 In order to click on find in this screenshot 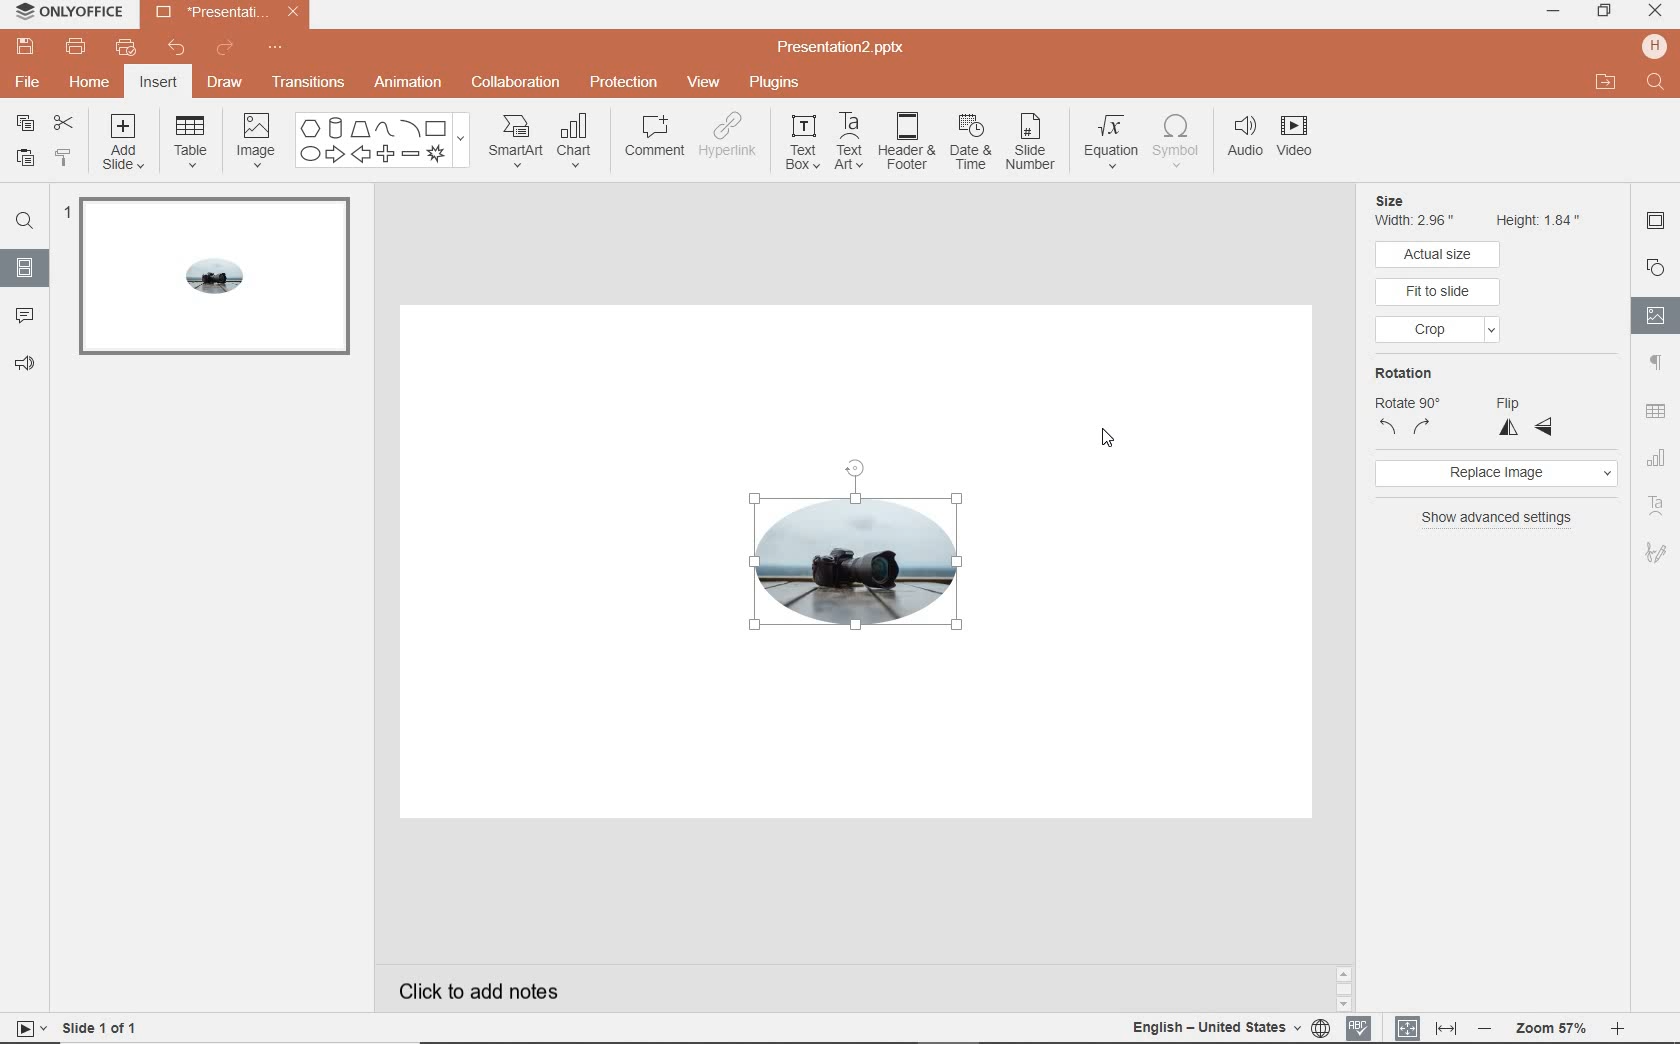, I will do `click(25, 219)`.